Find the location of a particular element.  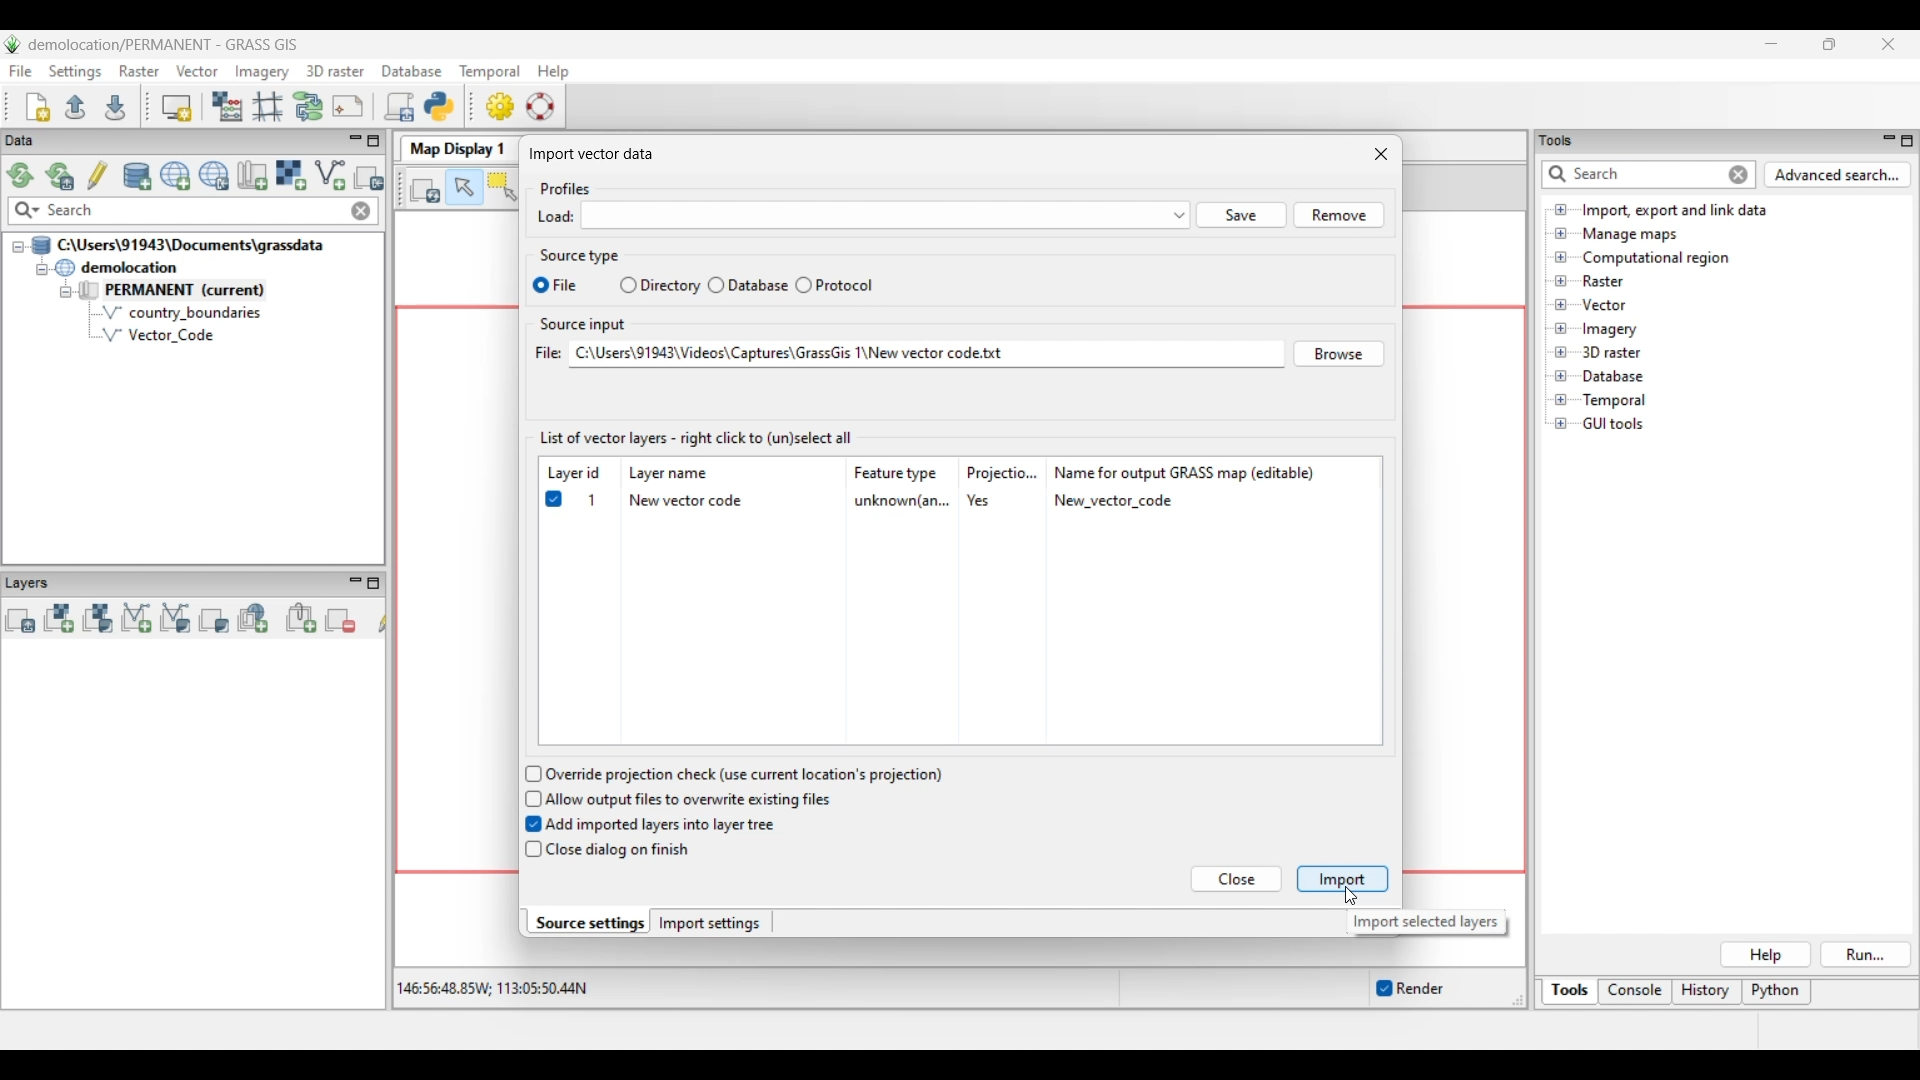

Double click to see files under GUI tools is located at coordinates (1614, 424).